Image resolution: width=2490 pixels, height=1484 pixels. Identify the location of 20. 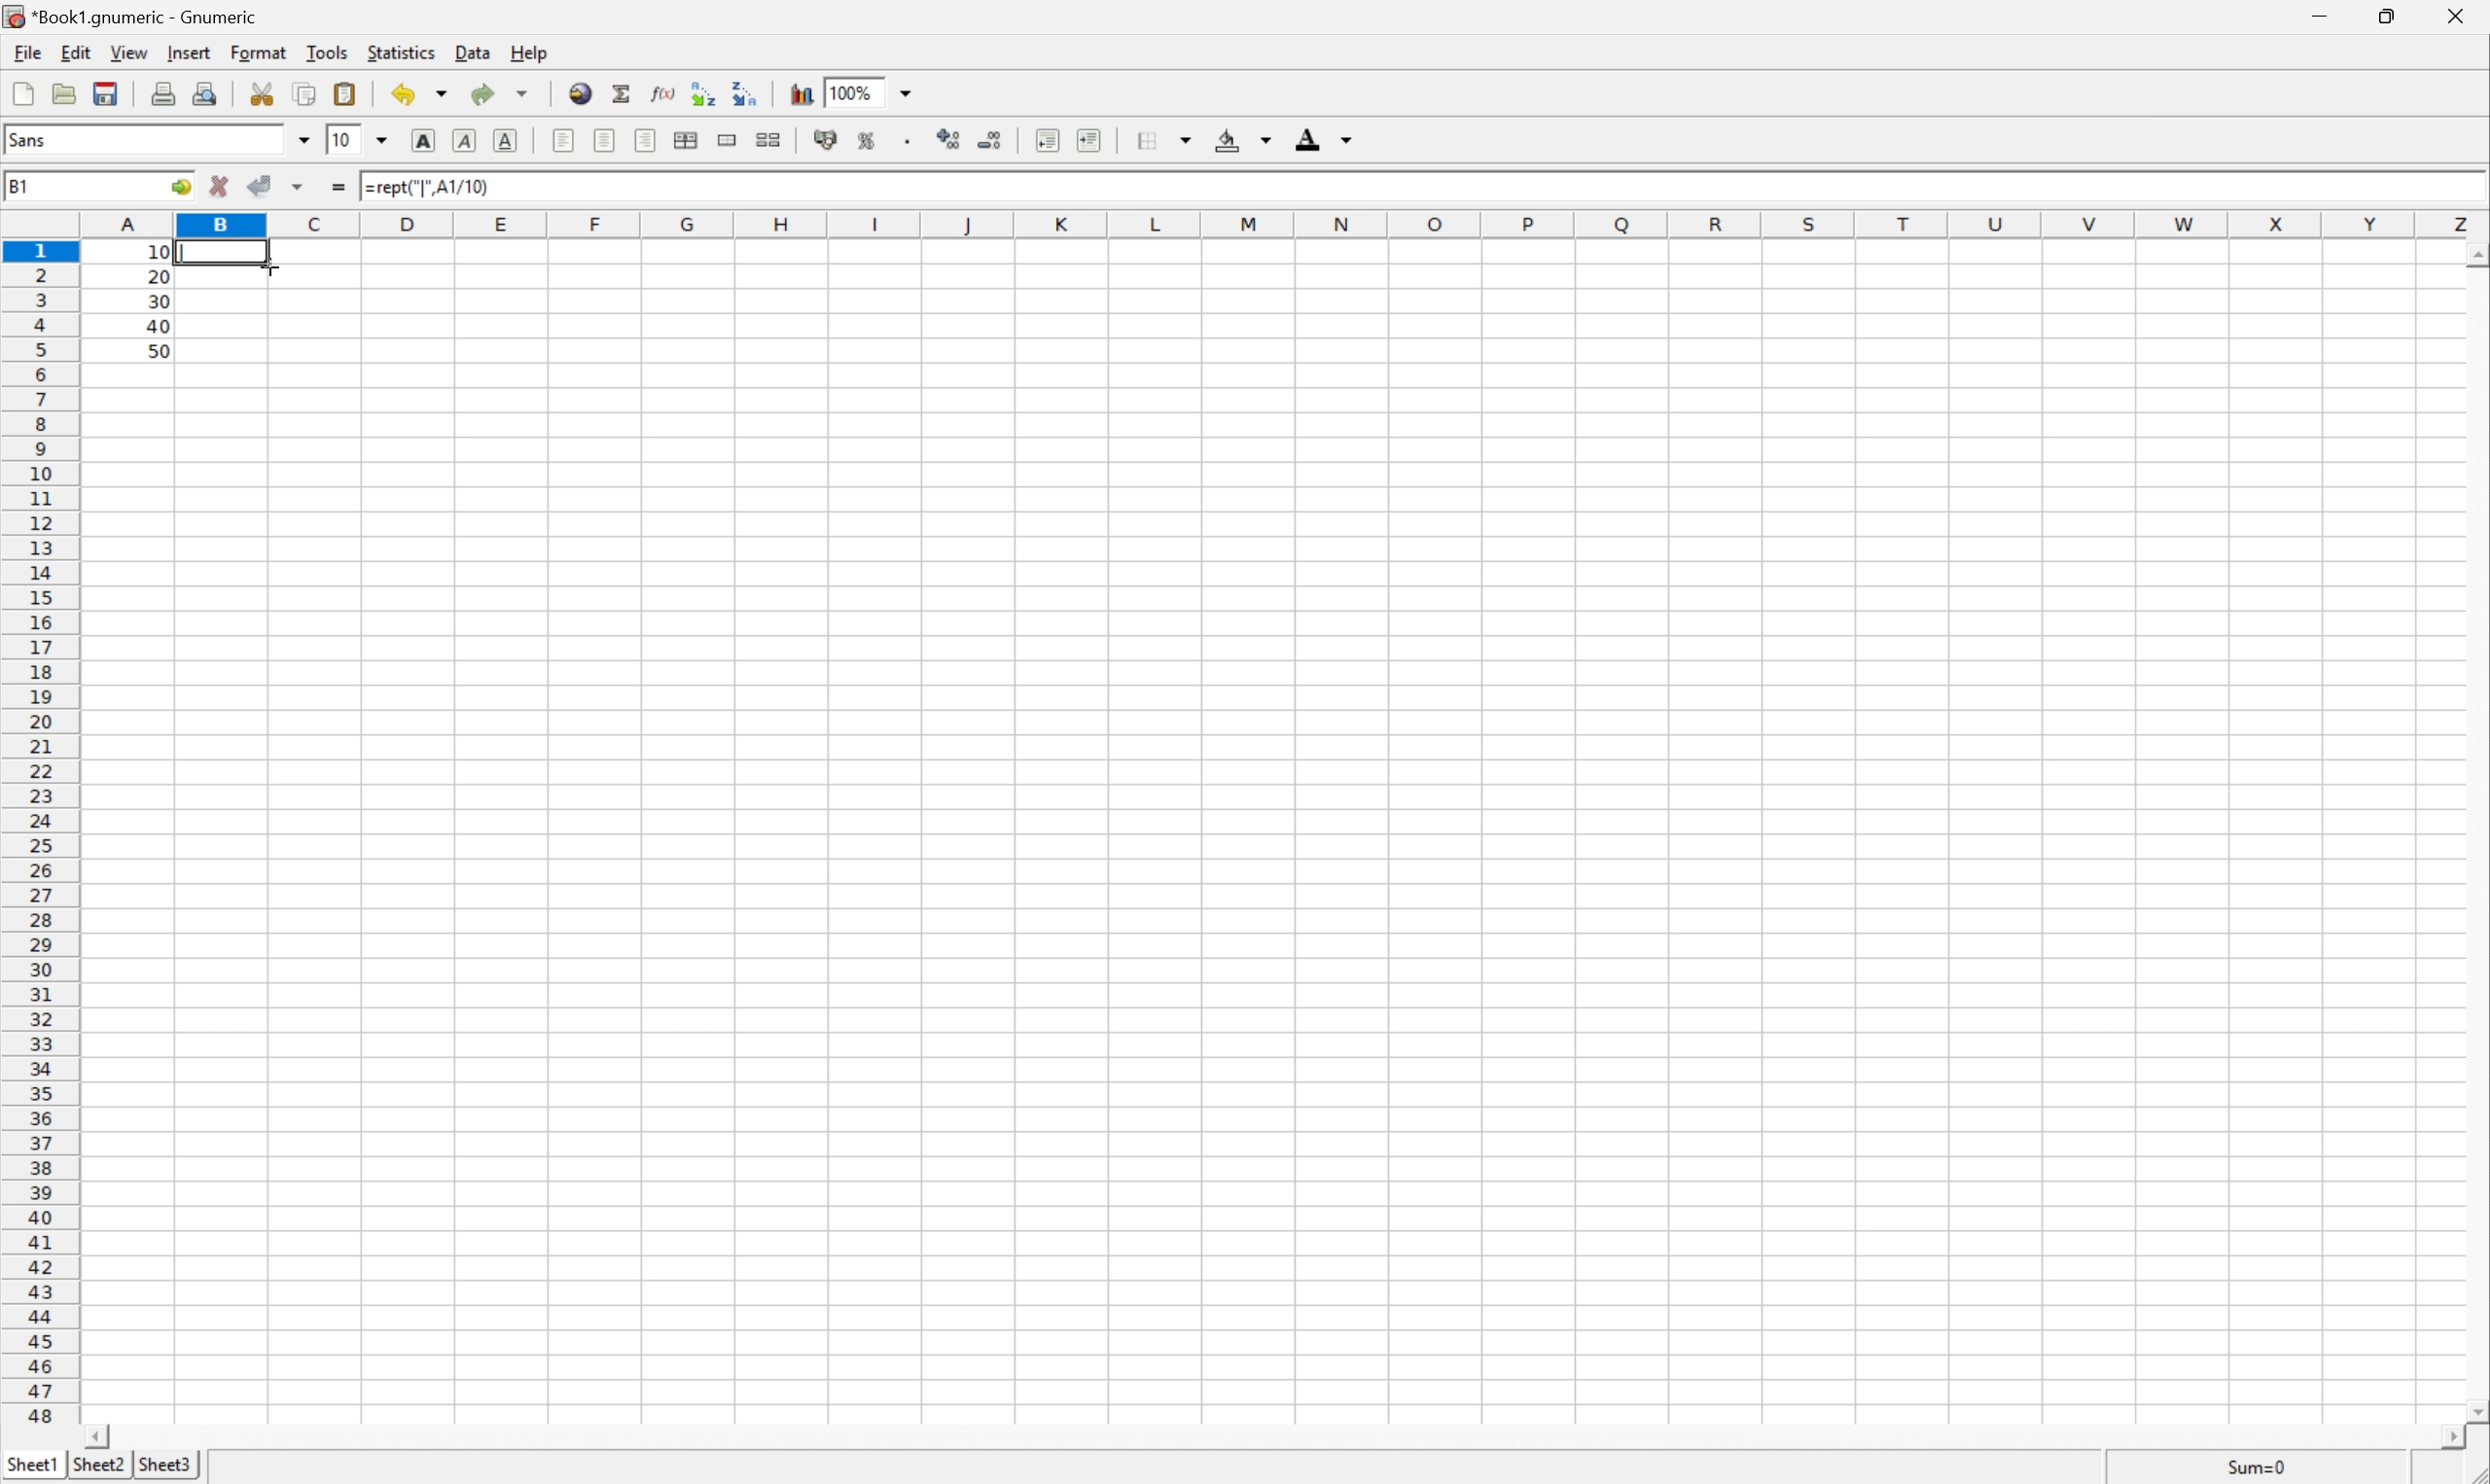
(157, 276).